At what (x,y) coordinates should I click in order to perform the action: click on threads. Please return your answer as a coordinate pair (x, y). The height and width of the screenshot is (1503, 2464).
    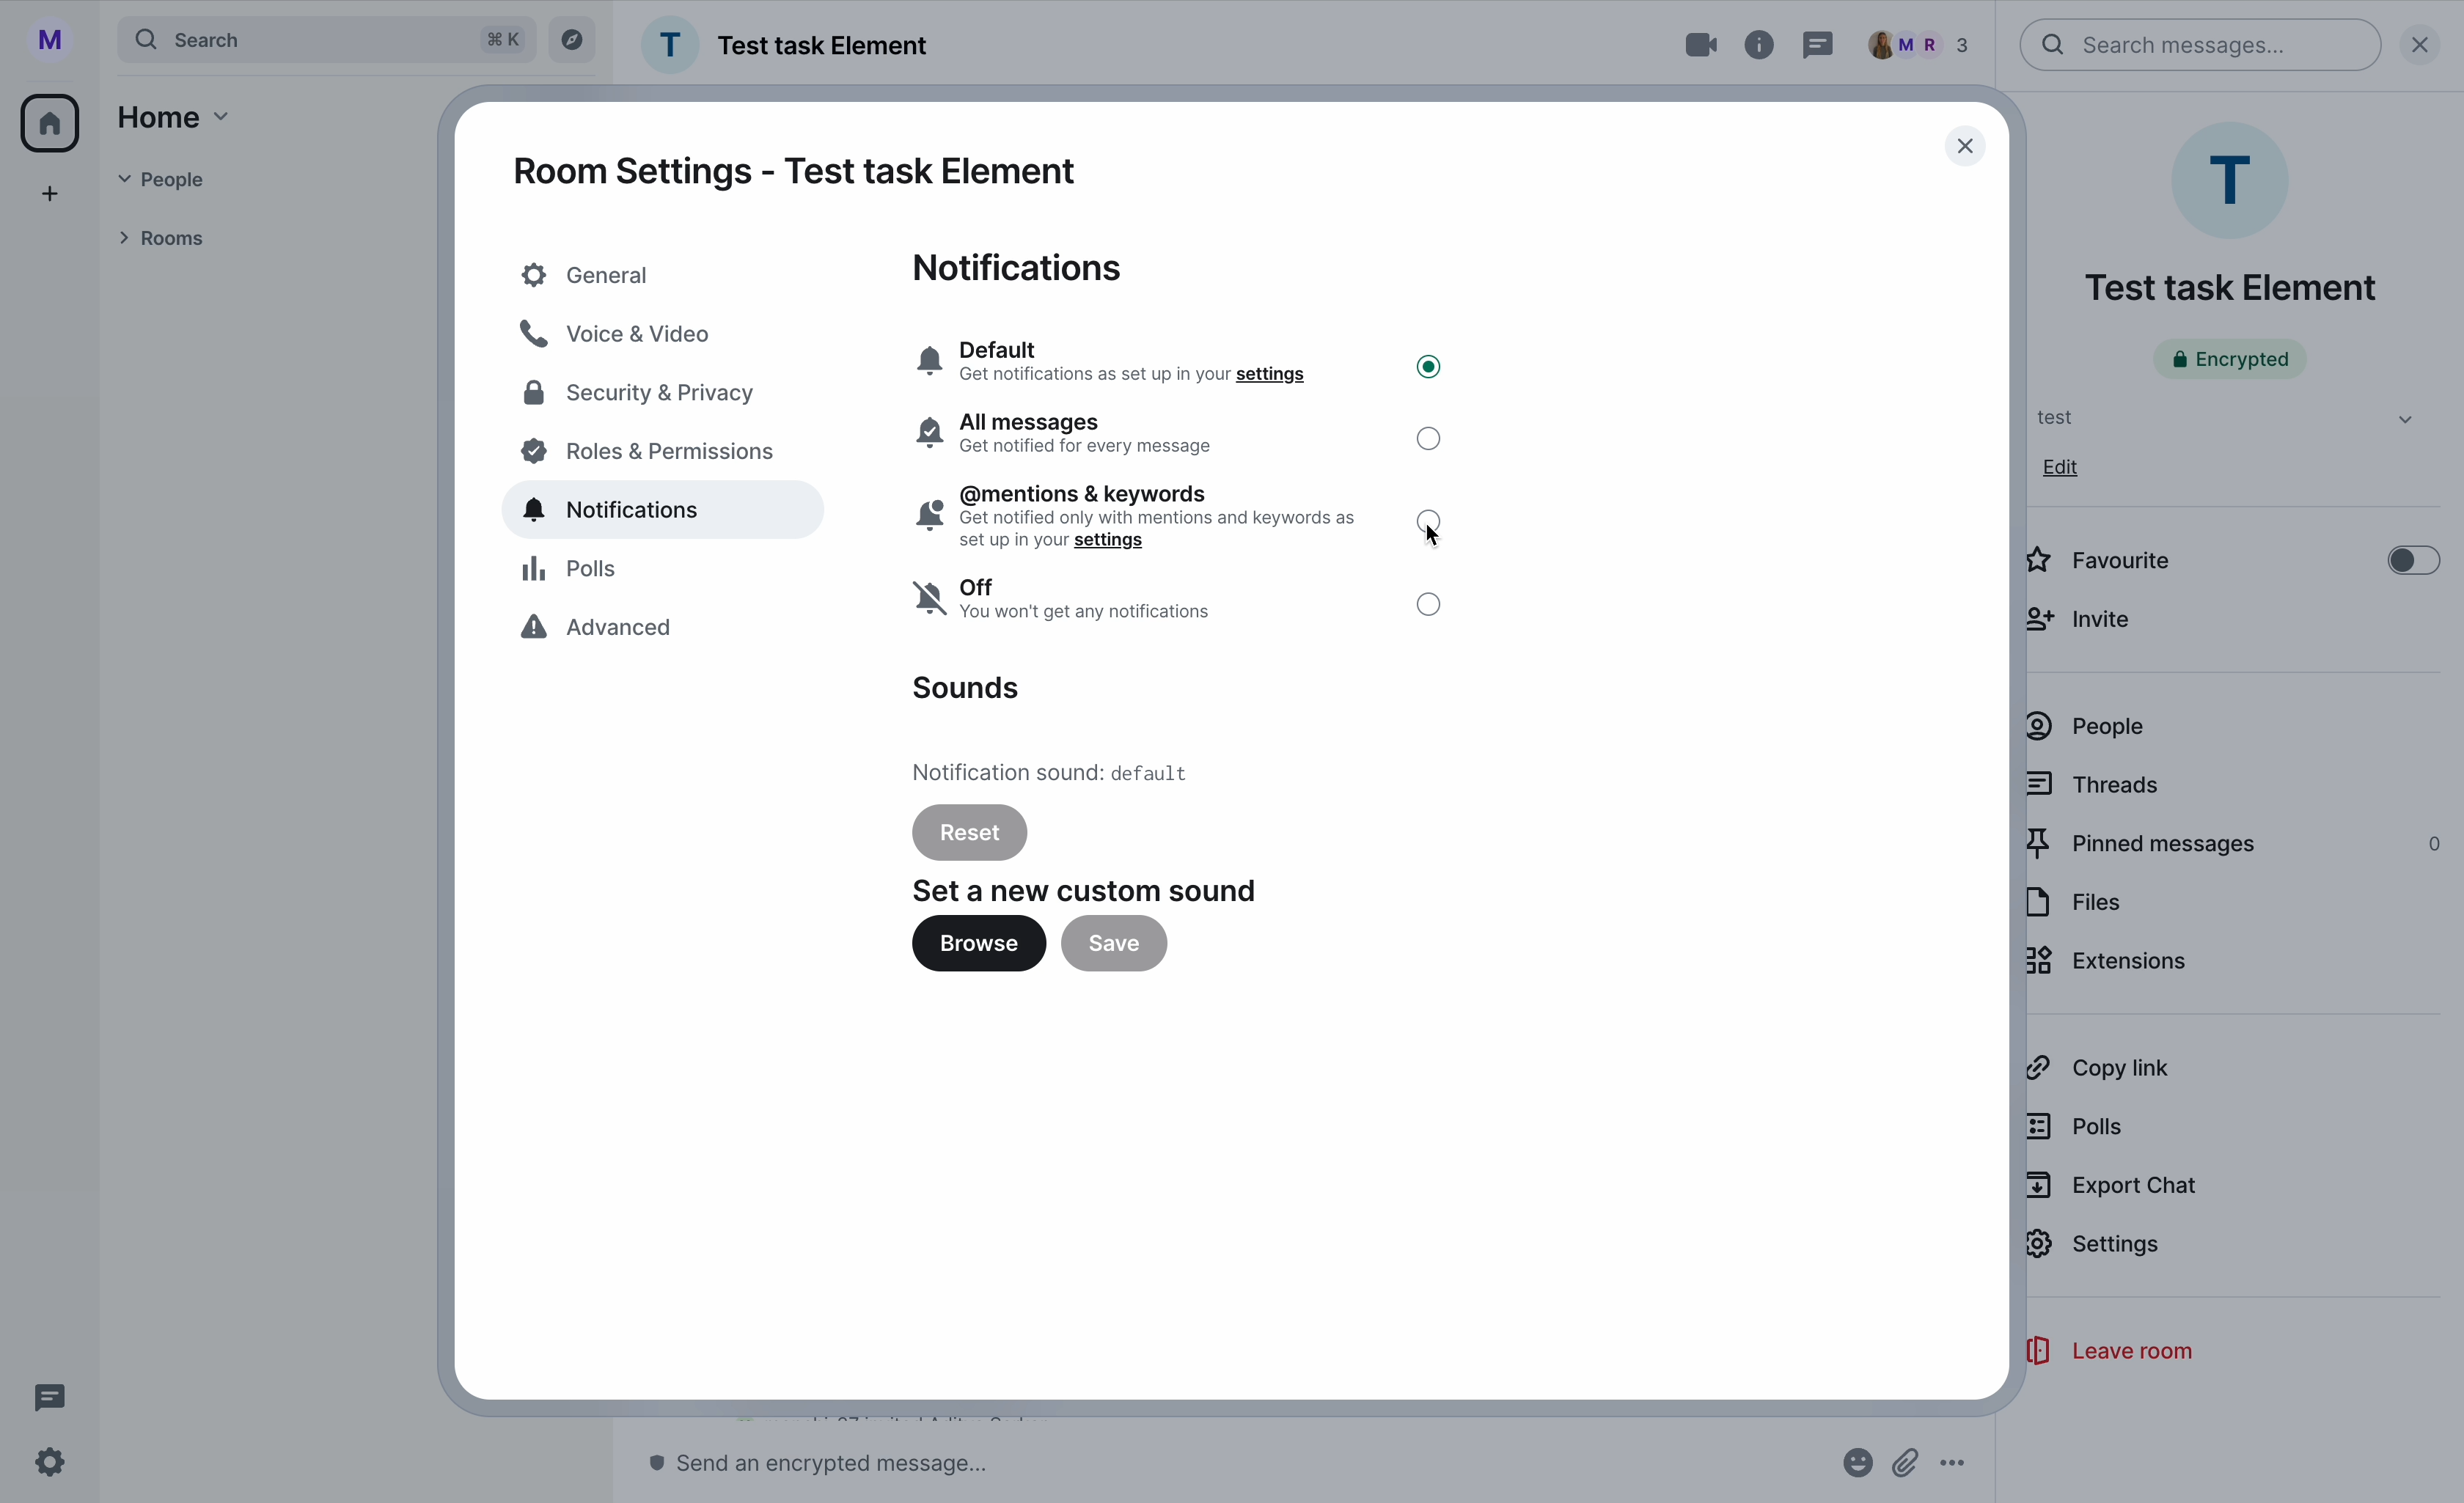
    Looking at the image, I should click on (2096, 783).